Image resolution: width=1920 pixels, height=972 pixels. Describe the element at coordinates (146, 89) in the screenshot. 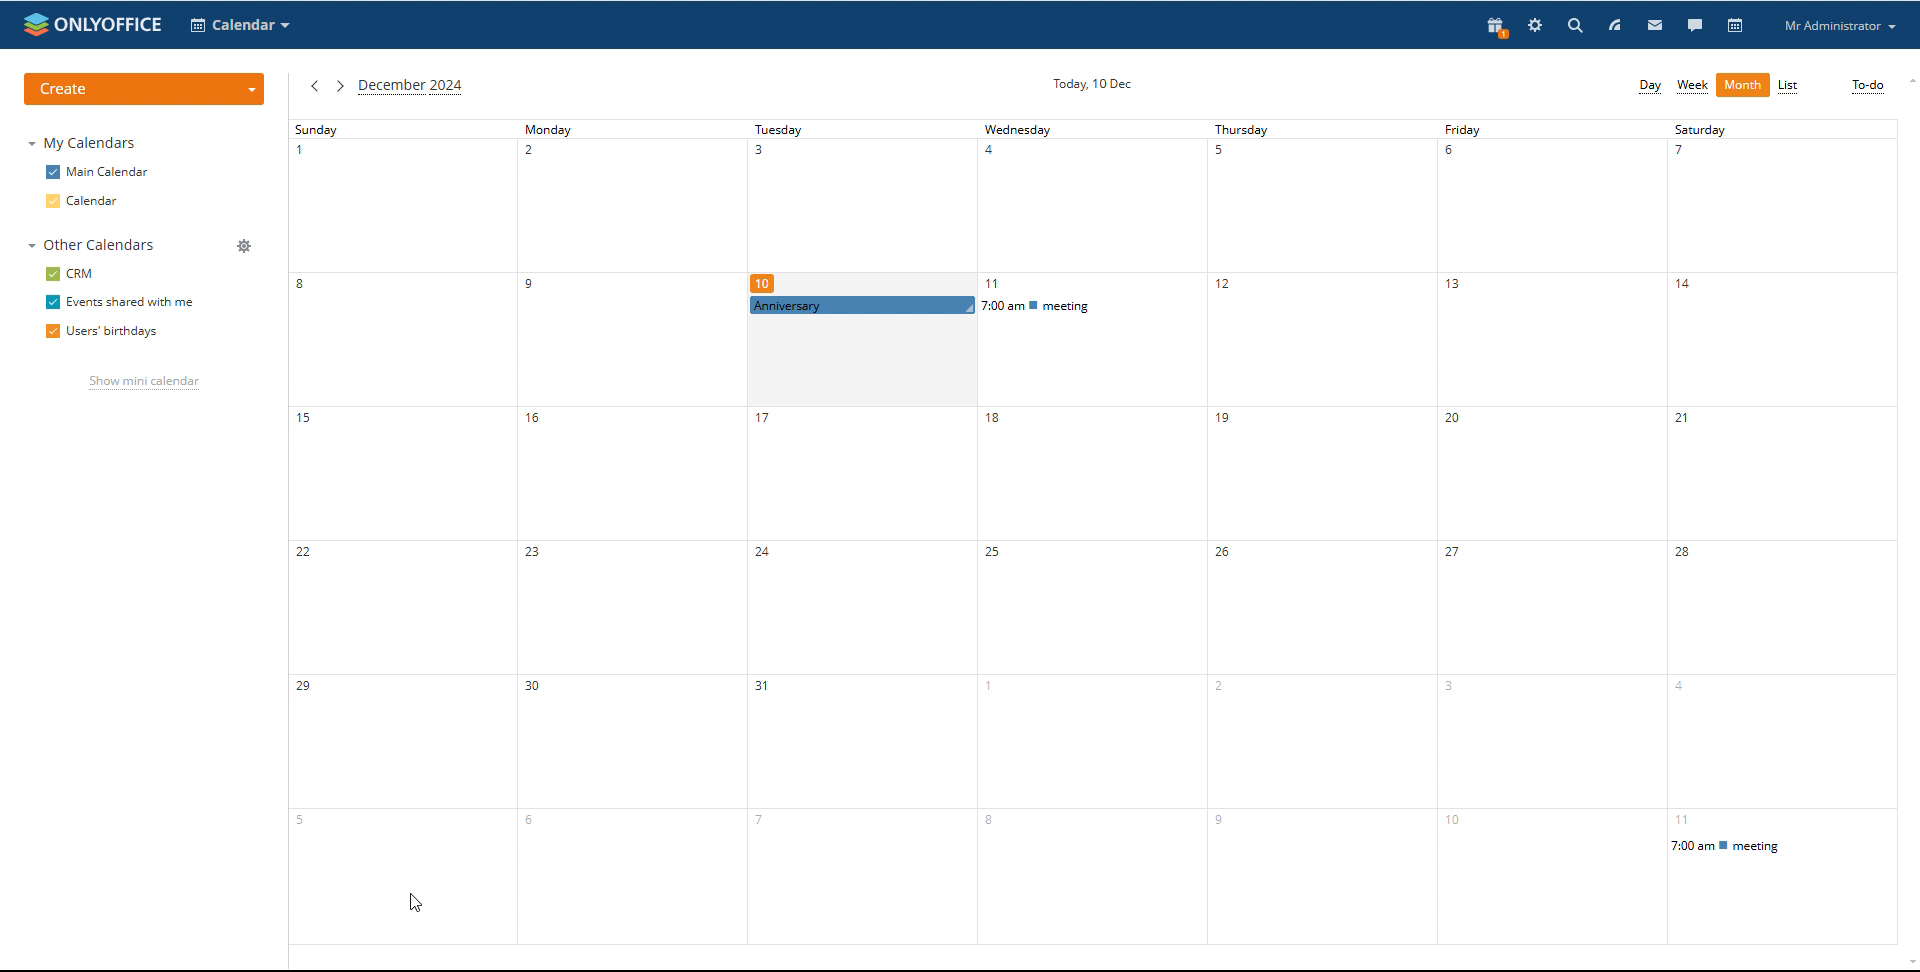

I see `create` at that location.